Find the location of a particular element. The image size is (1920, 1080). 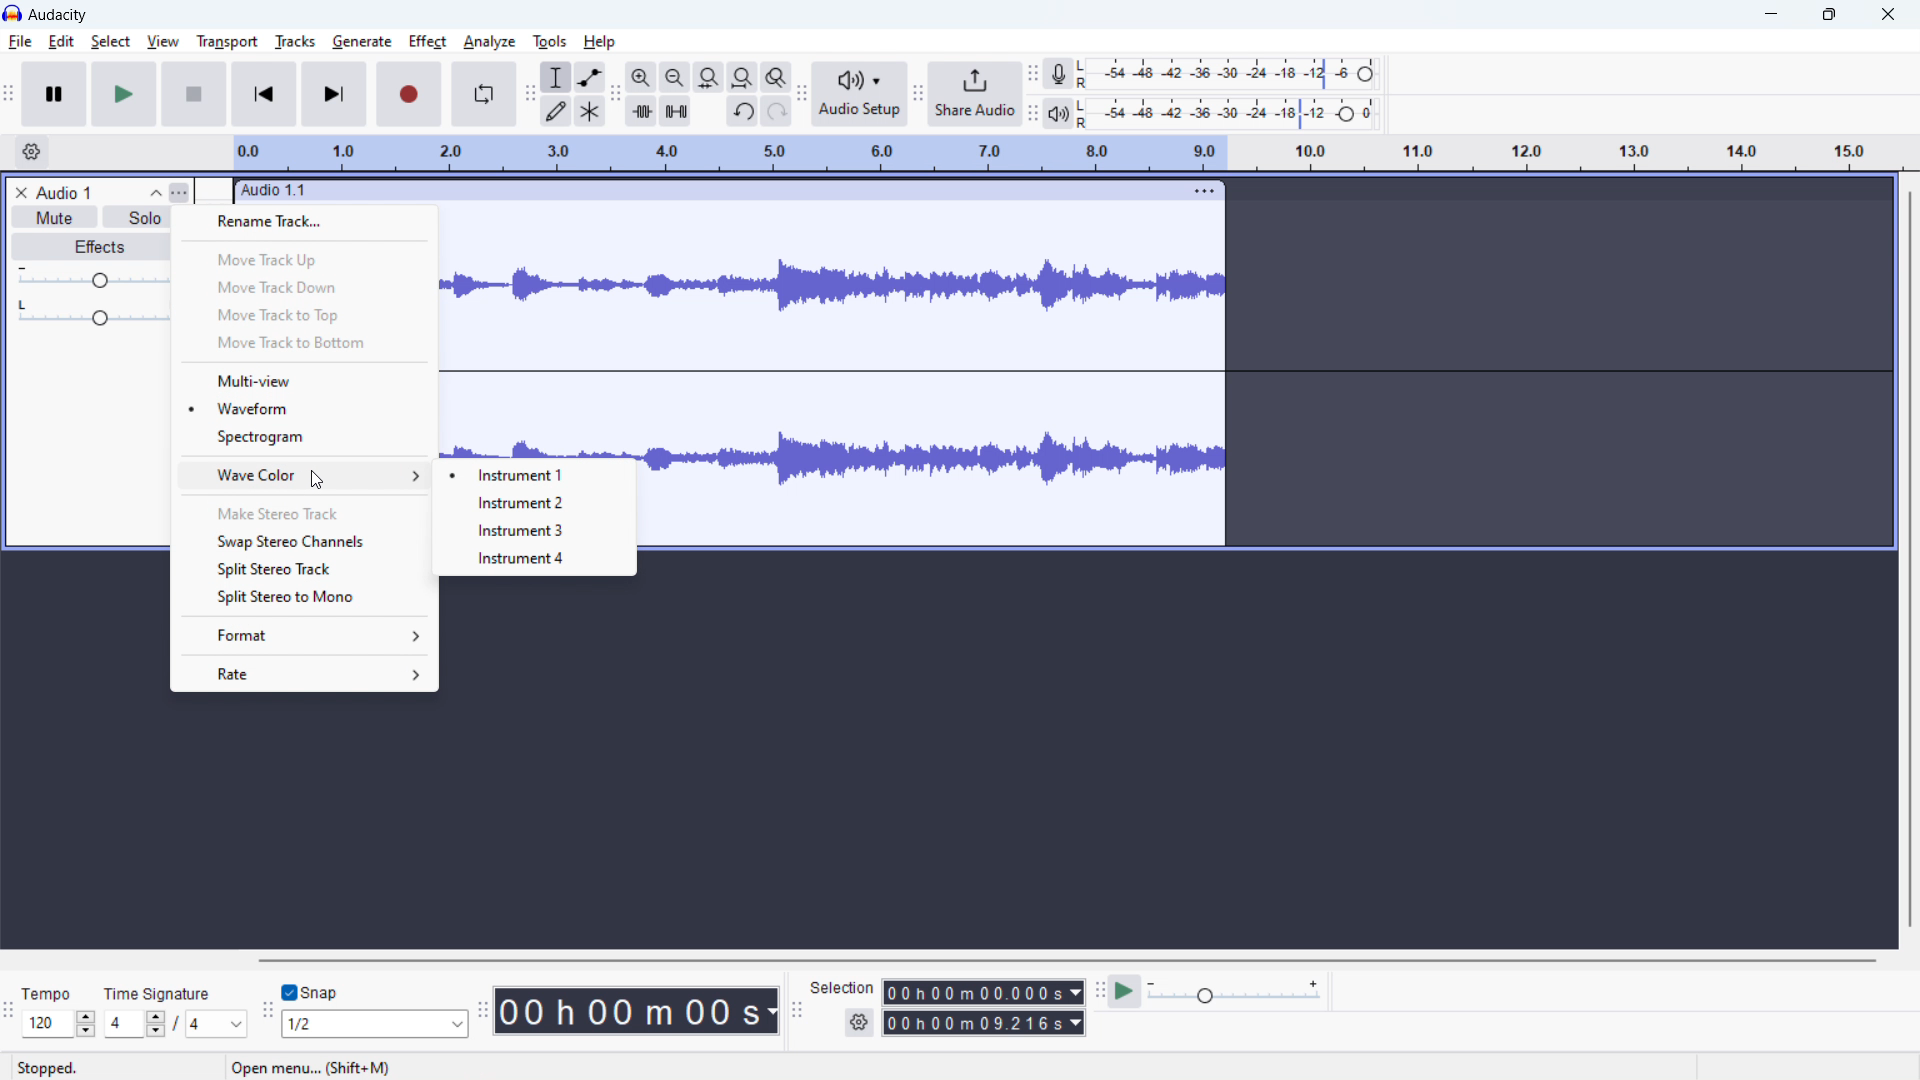

tools is located at coordinates (550, 42).